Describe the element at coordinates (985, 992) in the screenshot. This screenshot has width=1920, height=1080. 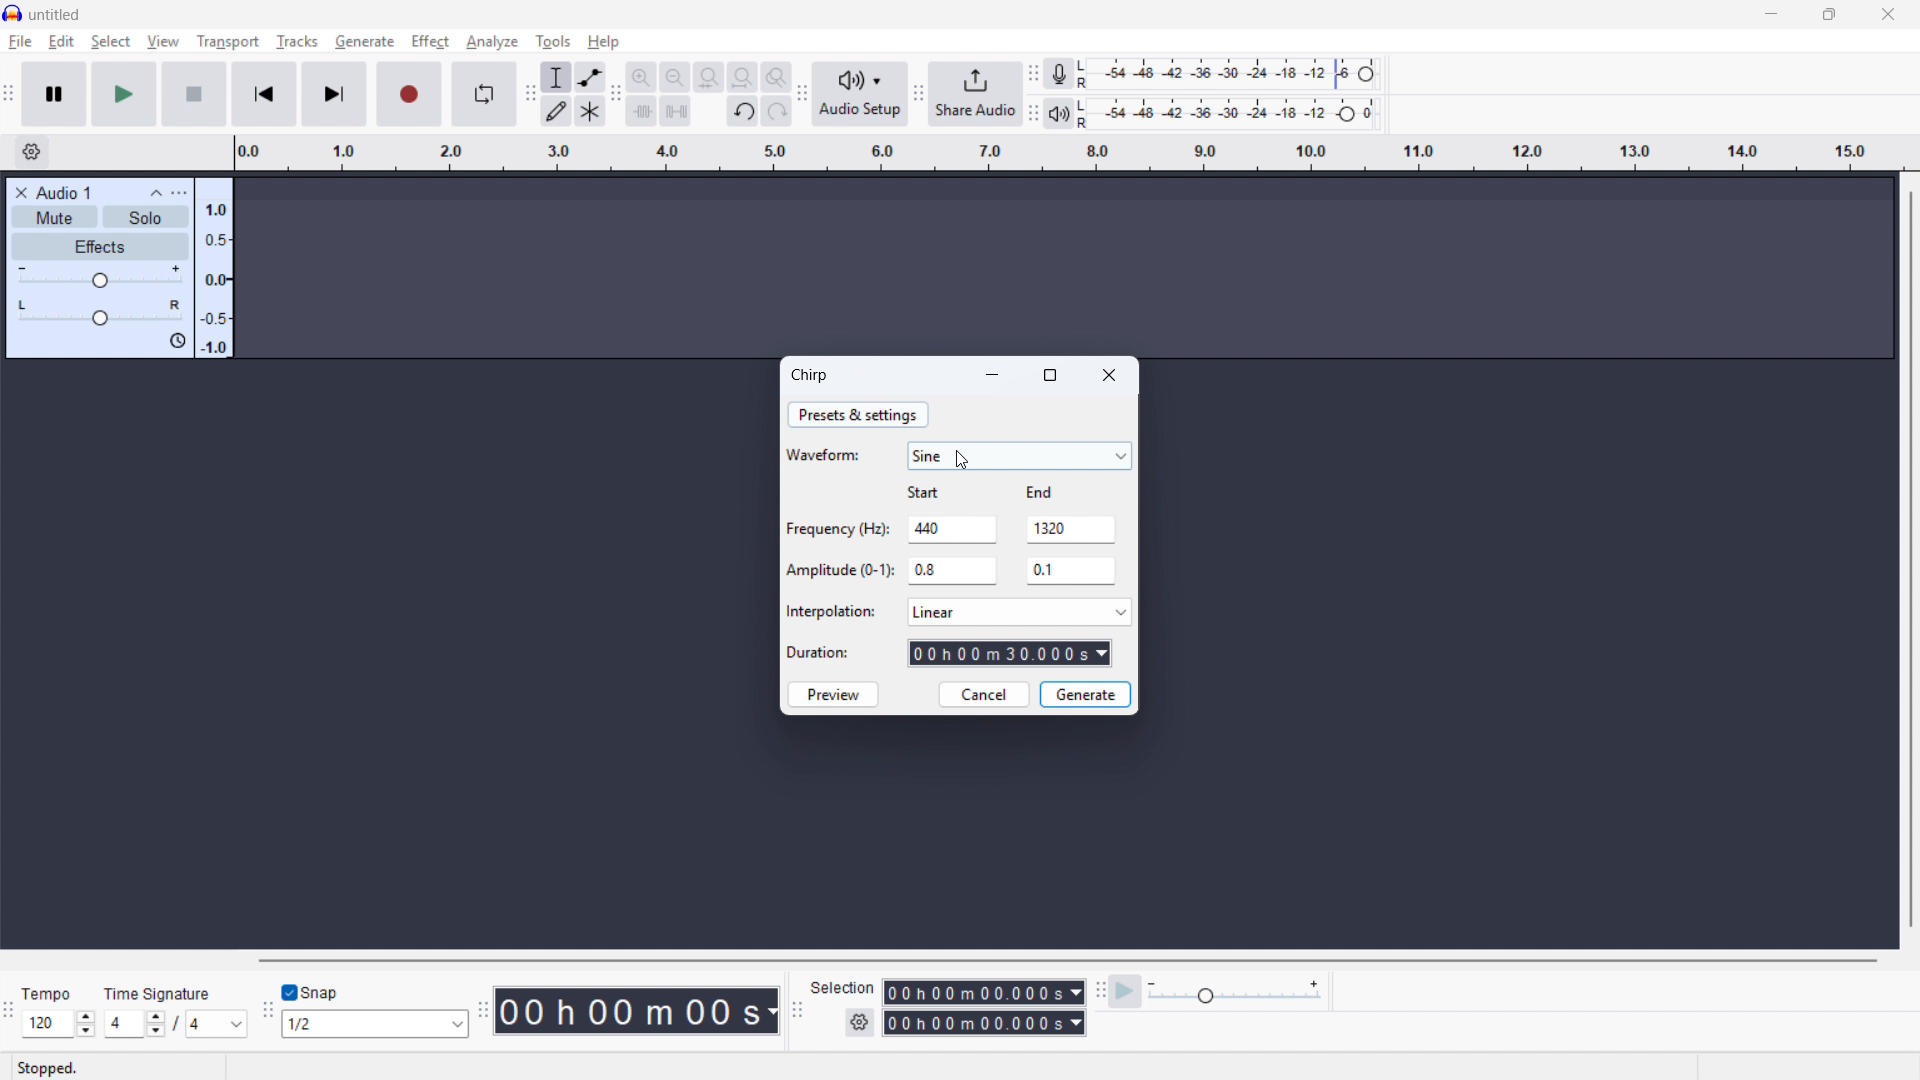
I see `Selection start time ` at that location.